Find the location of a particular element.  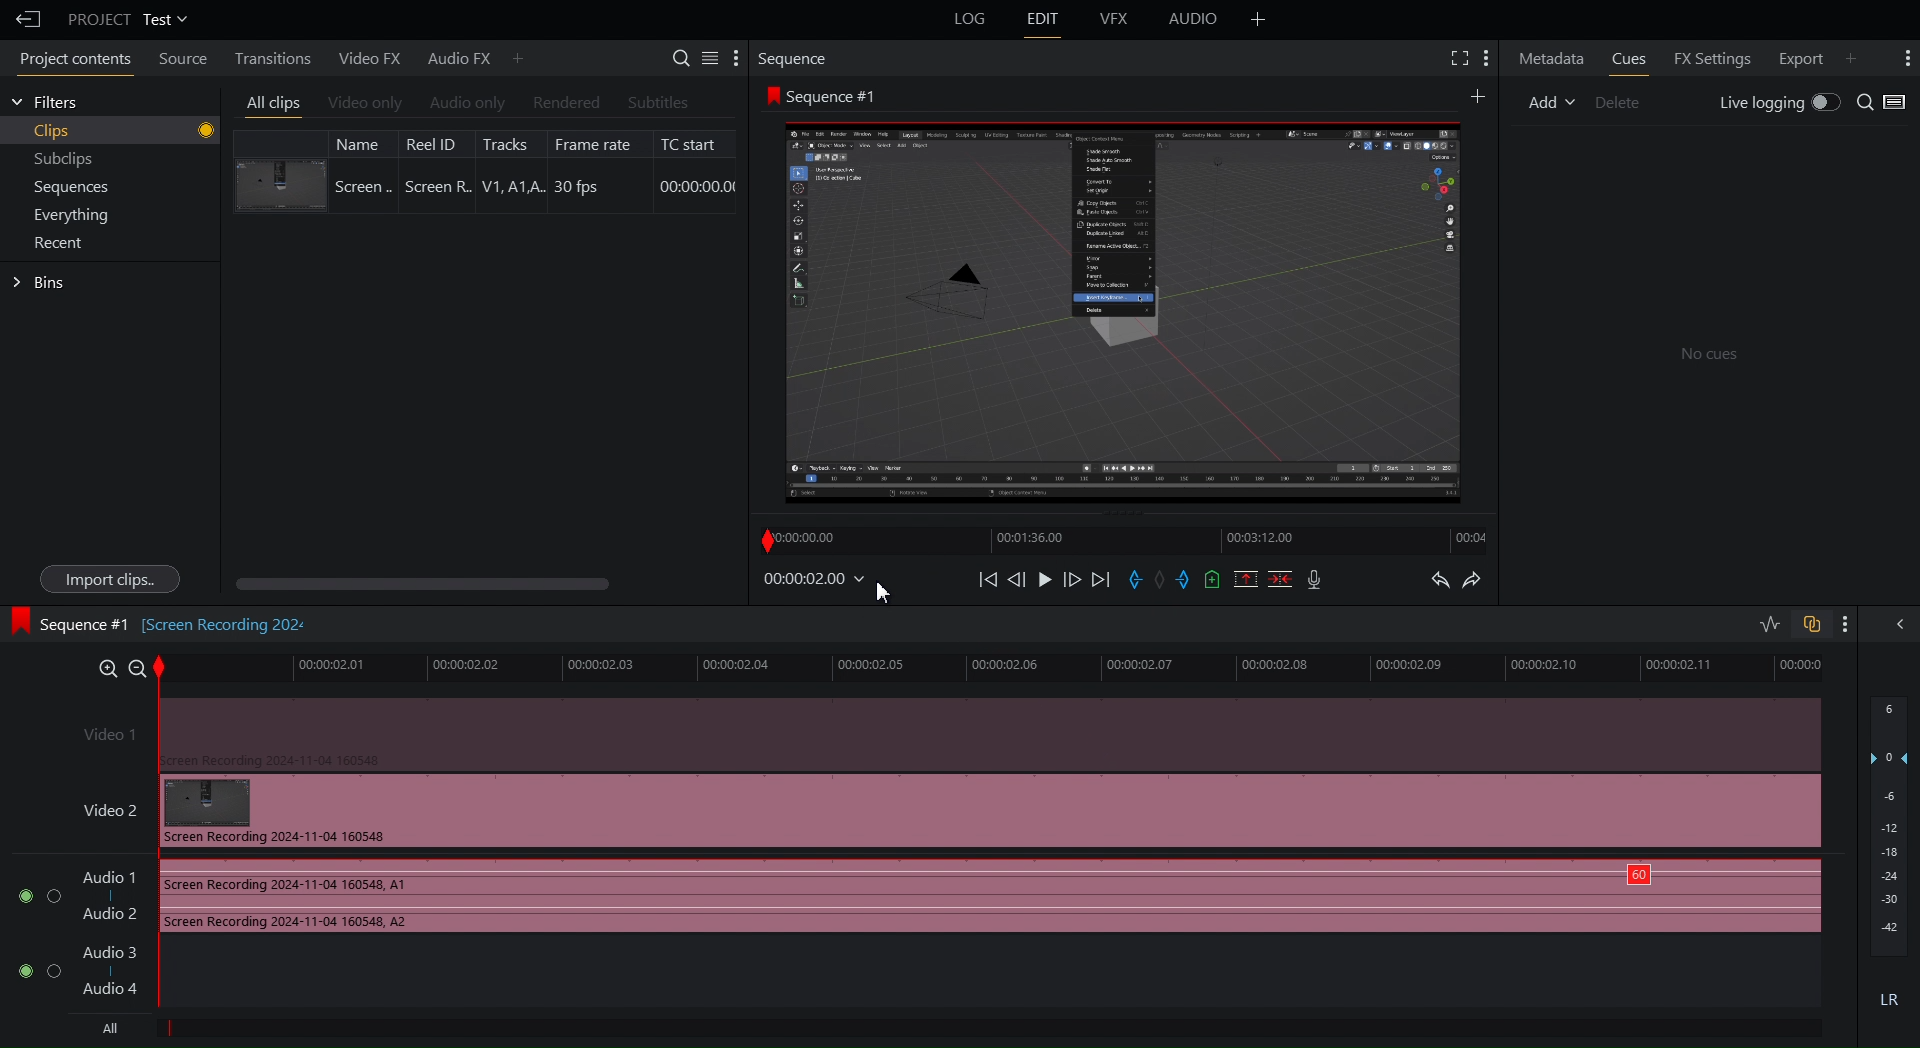

 is located at coordinates (78, 214).